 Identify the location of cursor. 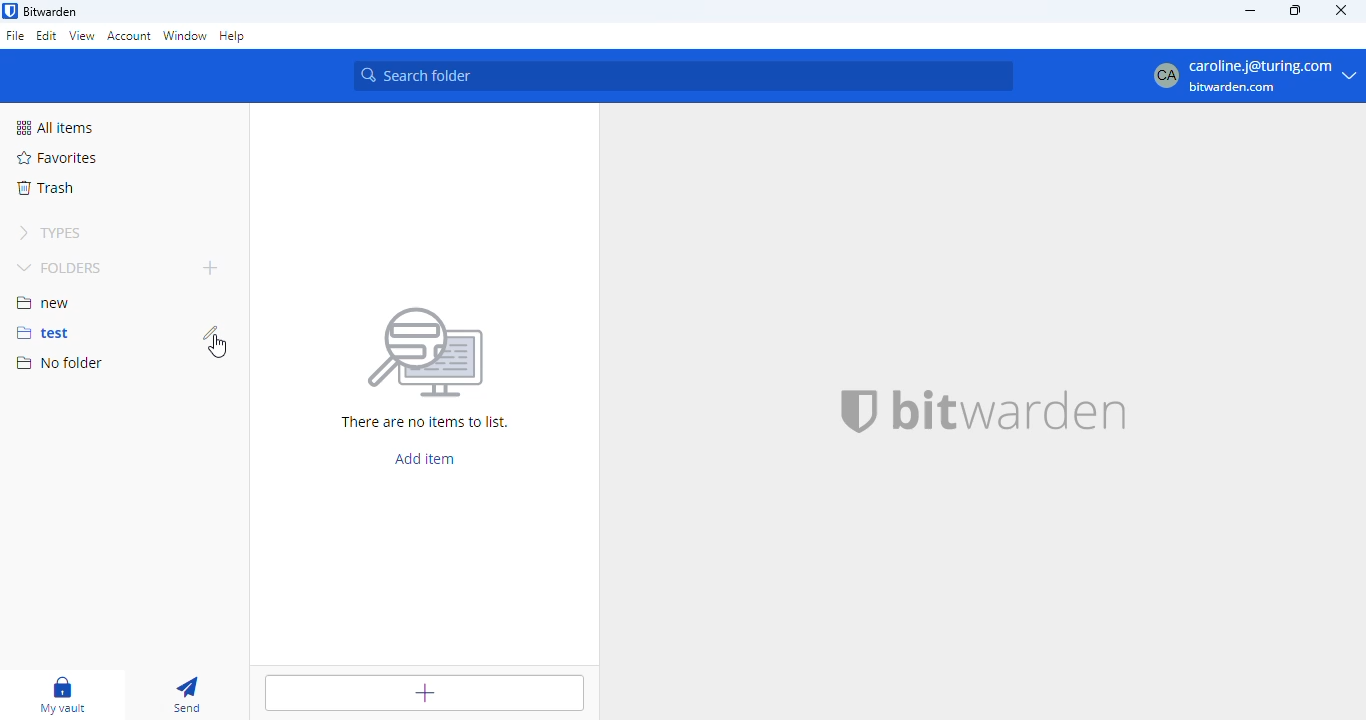
(221, 347).